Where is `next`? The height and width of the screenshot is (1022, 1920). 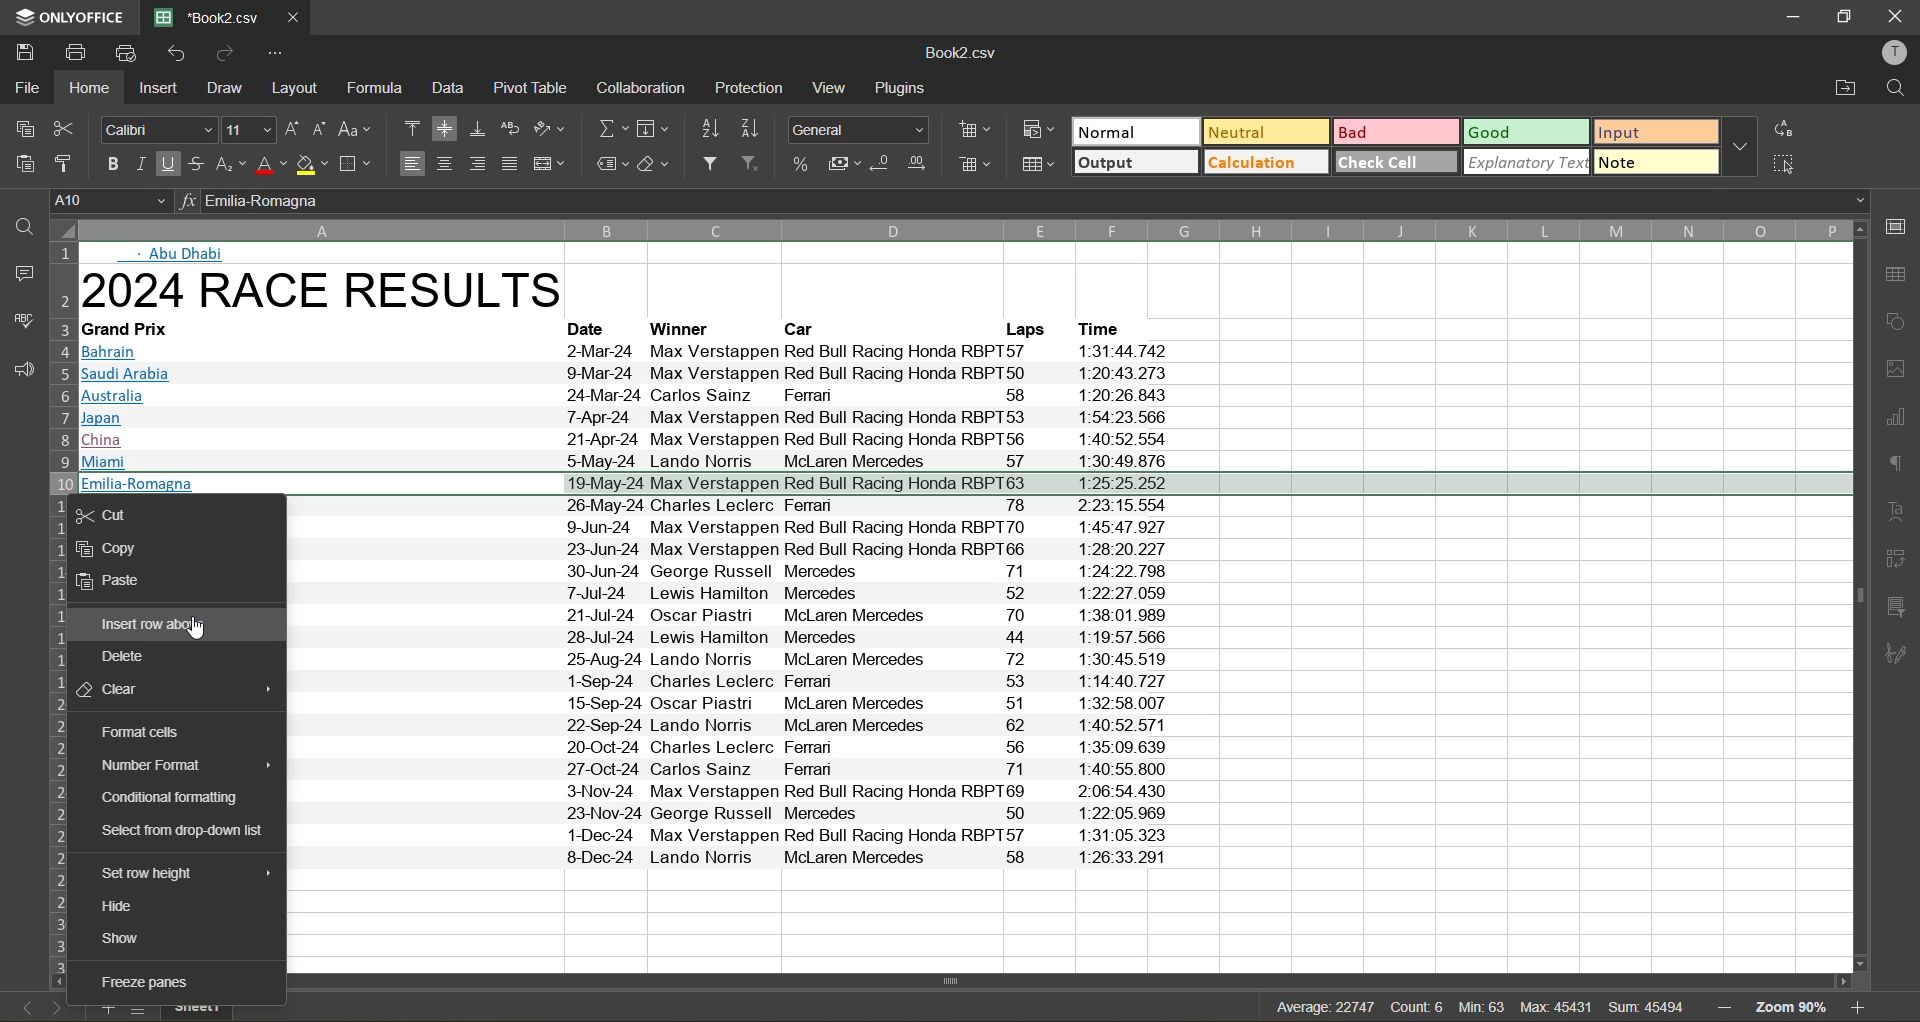
next is located at coordinates (59, 1008).